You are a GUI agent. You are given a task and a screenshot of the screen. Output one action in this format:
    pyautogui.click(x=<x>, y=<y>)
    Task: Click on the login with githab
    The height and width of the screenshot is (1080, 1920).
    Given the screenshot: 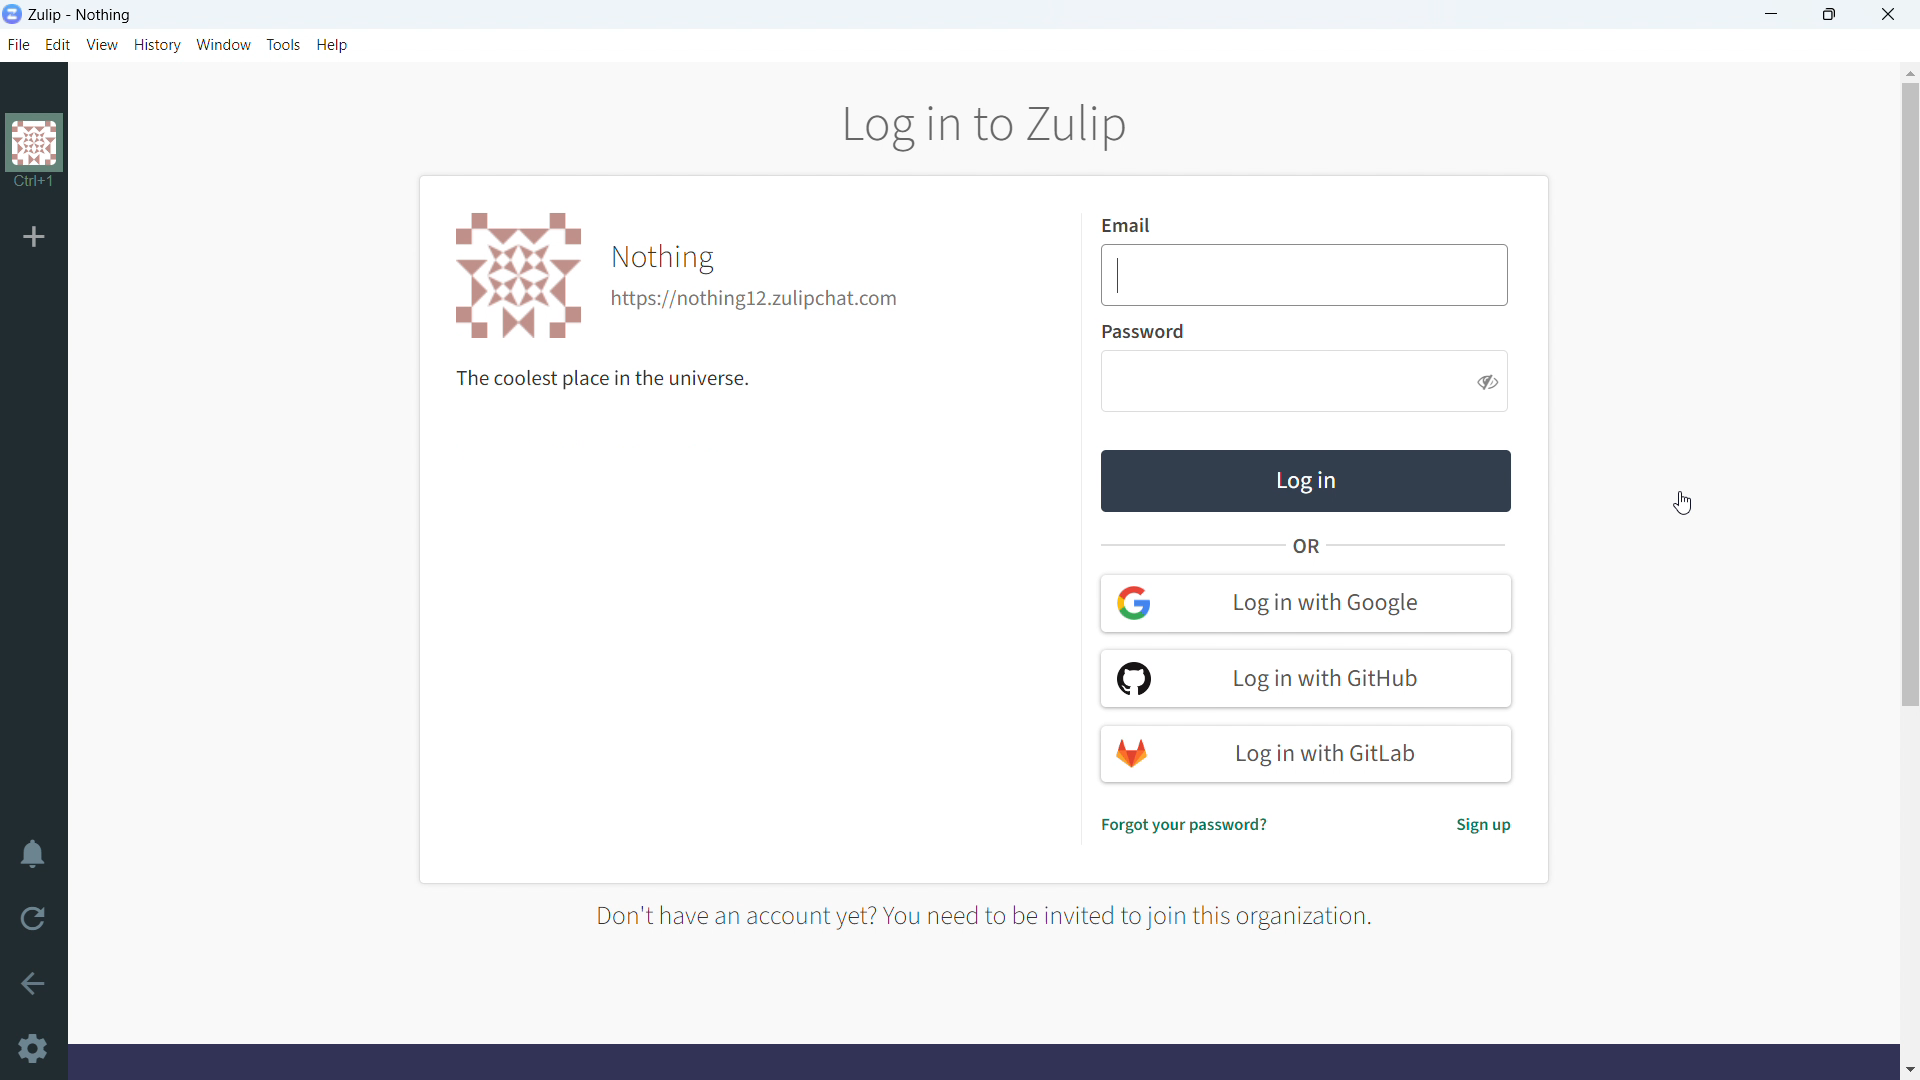 What is the action you would take?
    pyautogui.click(x=1305, y=679)
    